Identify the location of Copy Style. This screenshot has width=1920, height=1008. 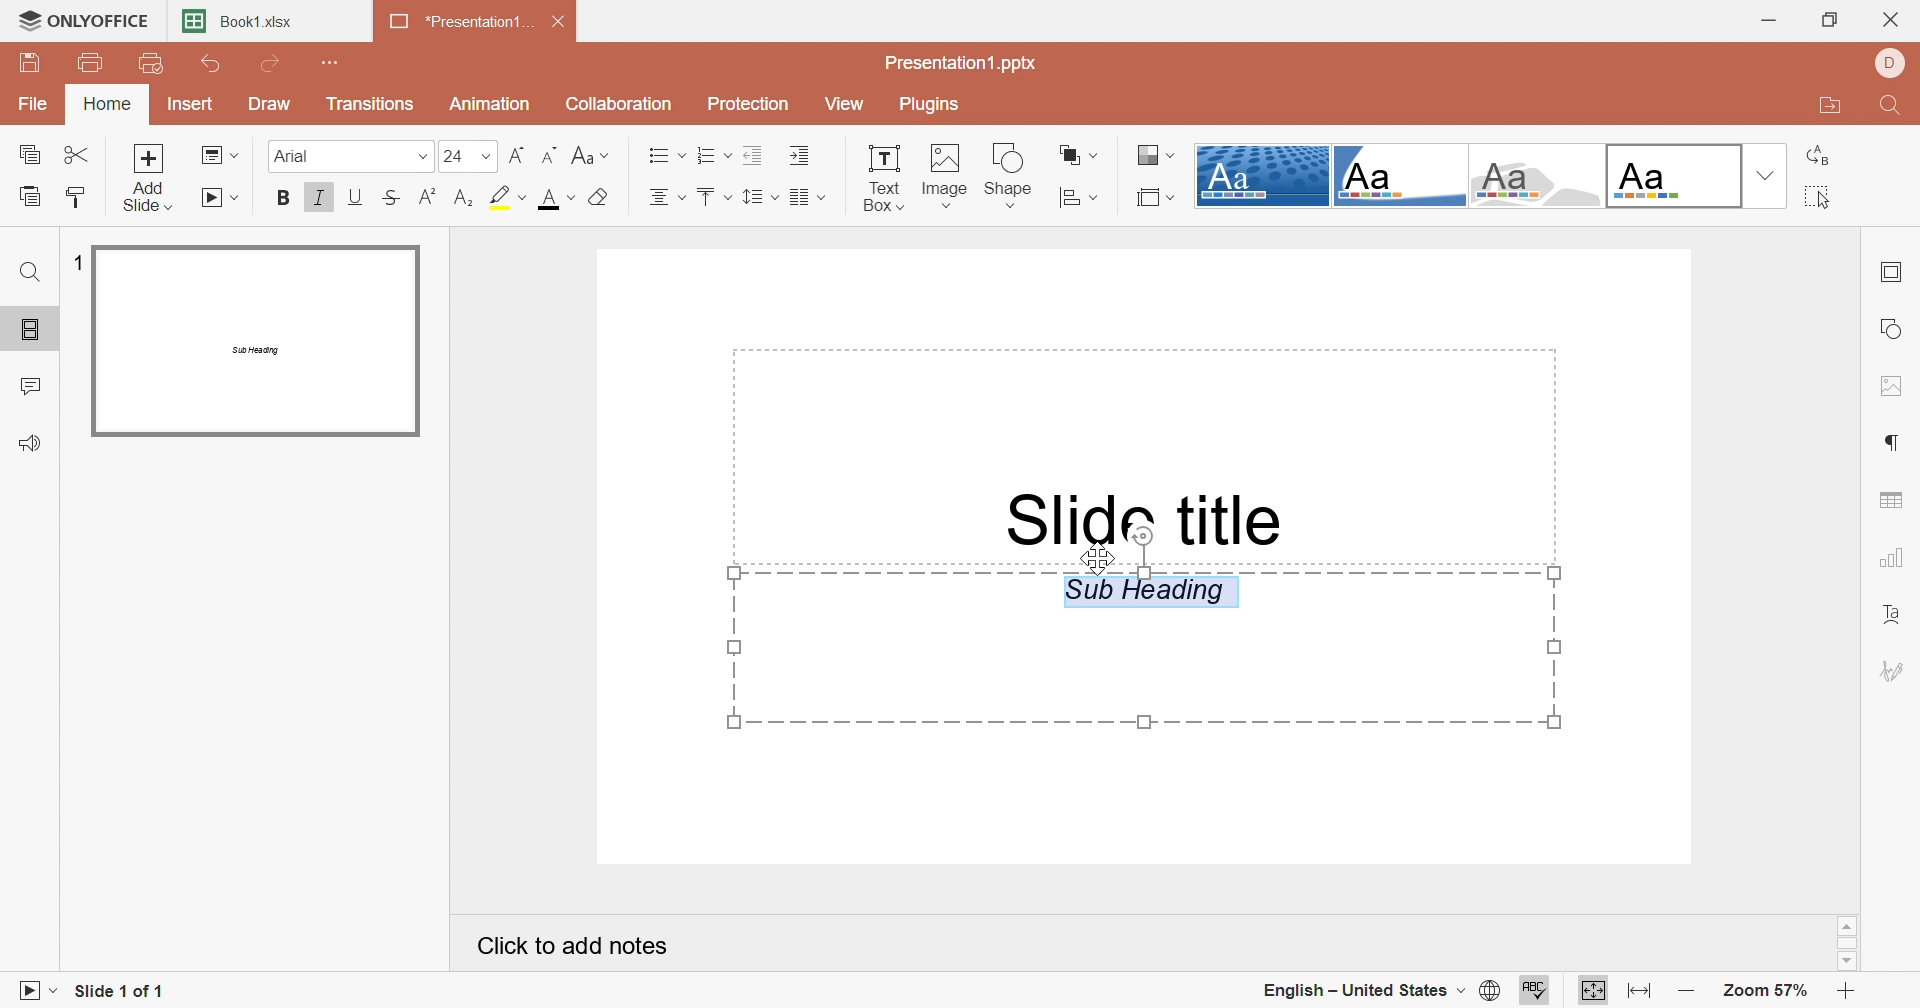
(78, 195).